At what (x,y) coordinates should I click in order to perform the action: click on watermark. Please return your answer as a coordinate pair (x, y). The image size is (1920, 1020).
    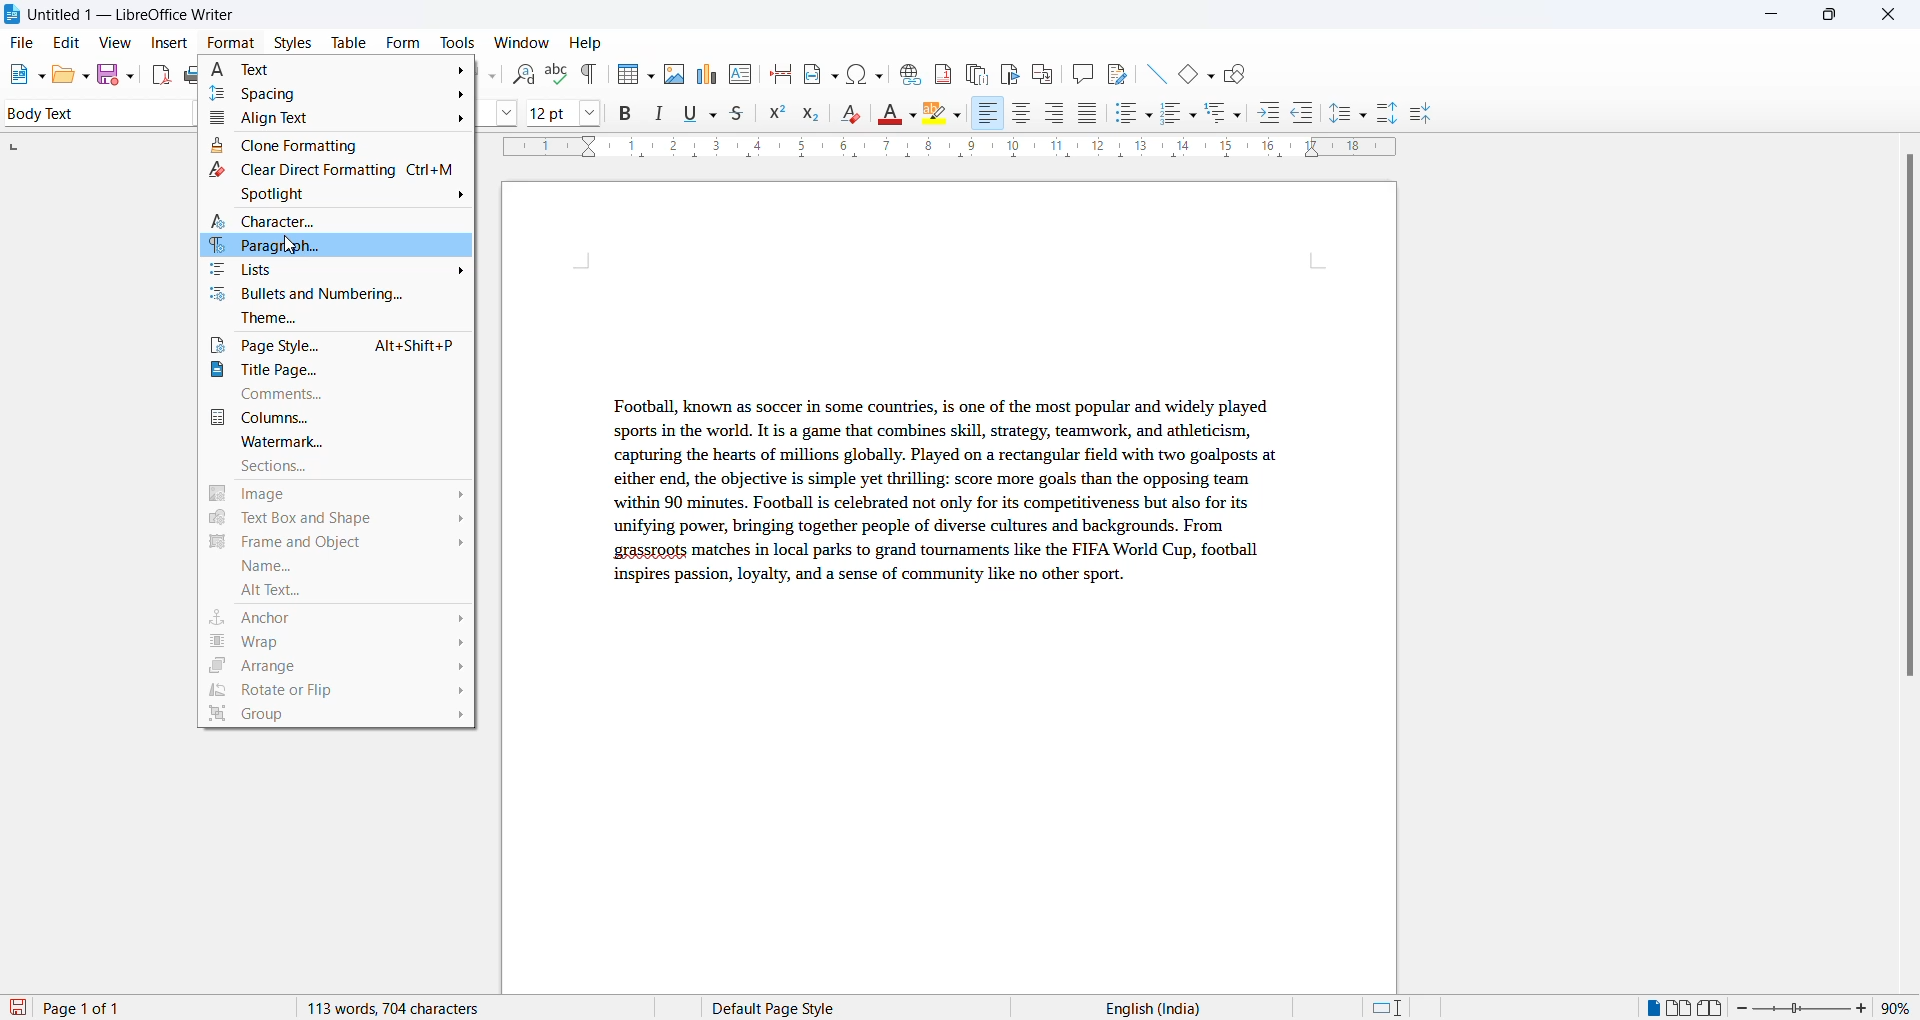
    Looking at the image, I should click on (339, 442).